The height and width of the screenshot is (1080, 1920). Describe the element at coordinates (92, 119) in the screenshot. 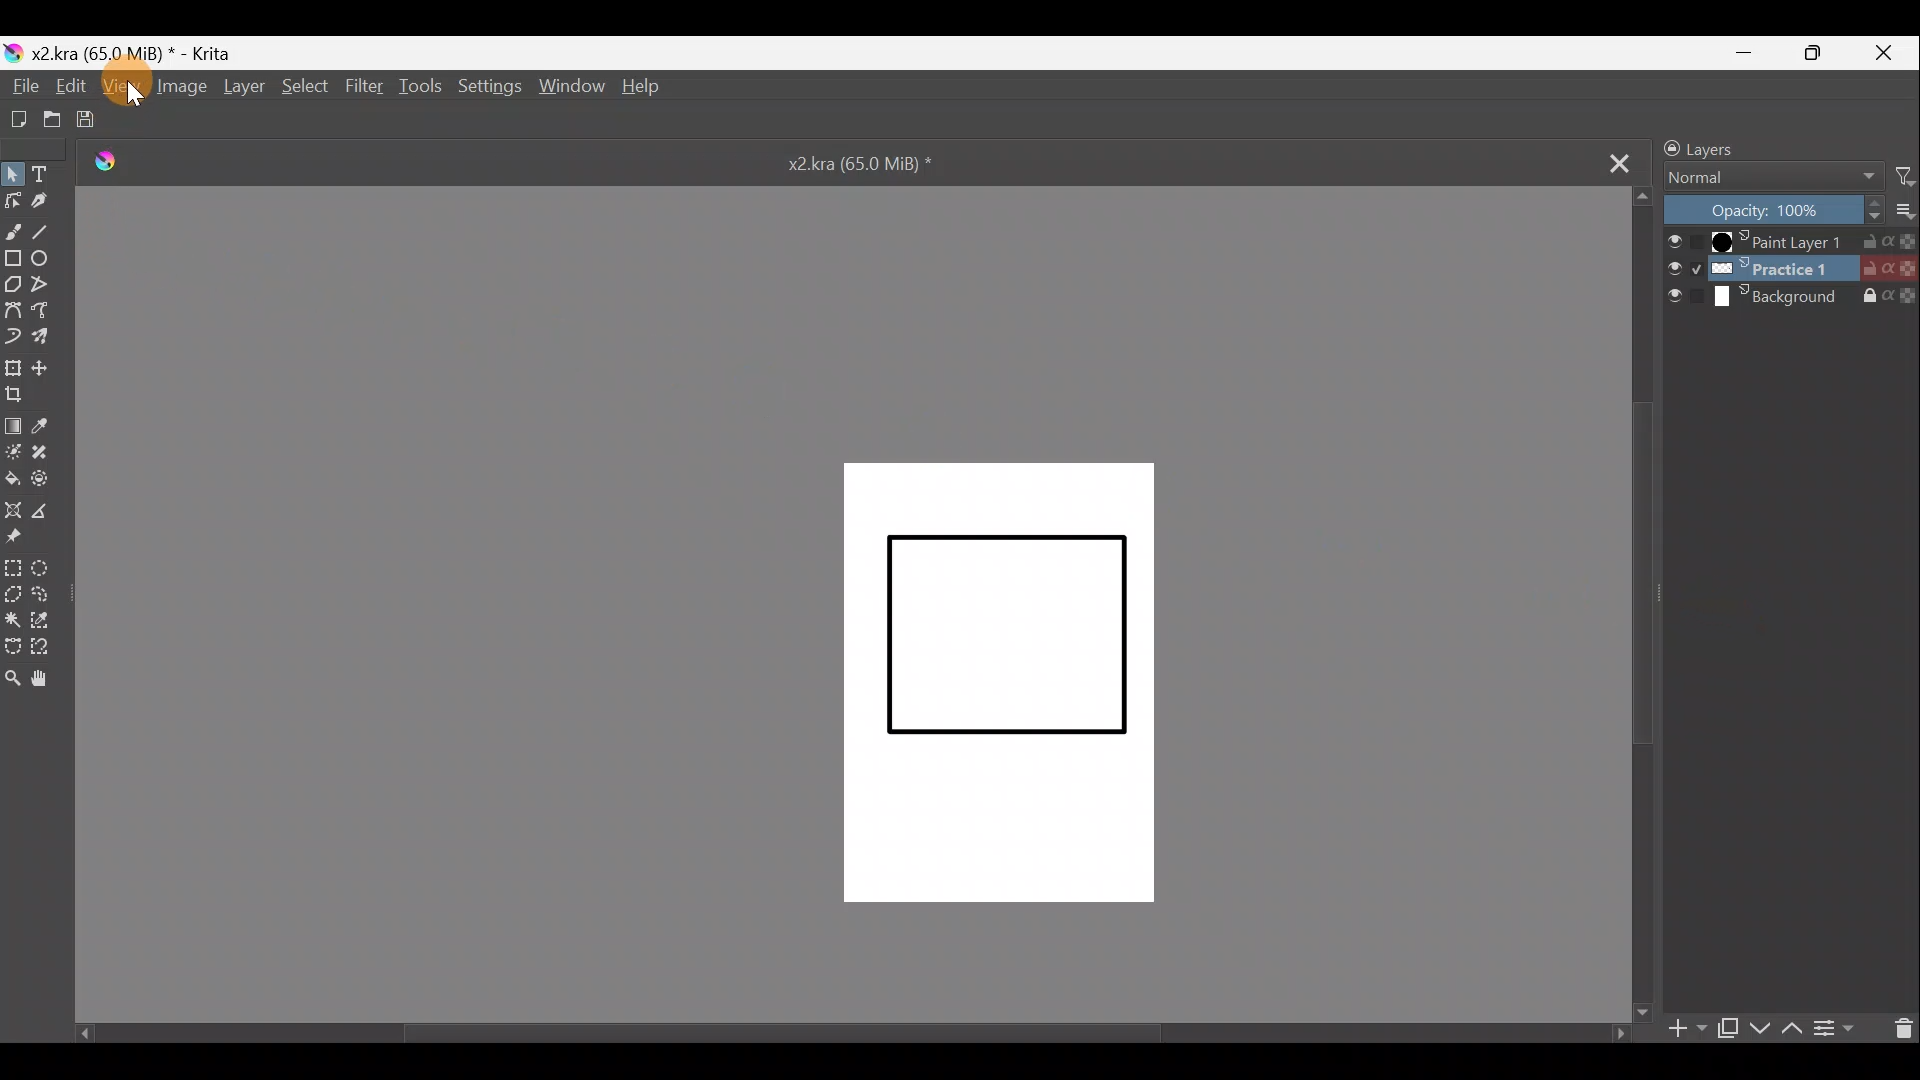

I see `Save` at that location.